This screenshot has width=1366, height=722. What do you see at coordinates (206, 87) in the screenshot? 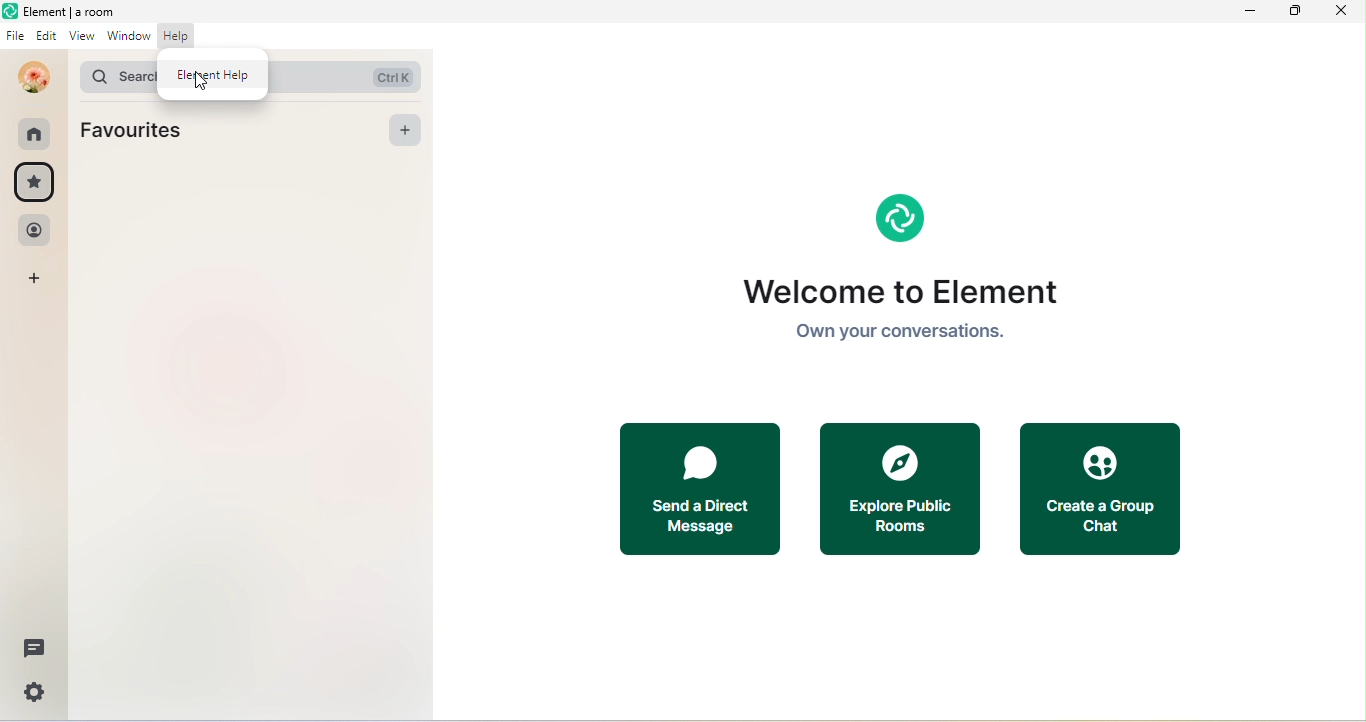
I see `cursor movement` at bounding box center [206, 87].